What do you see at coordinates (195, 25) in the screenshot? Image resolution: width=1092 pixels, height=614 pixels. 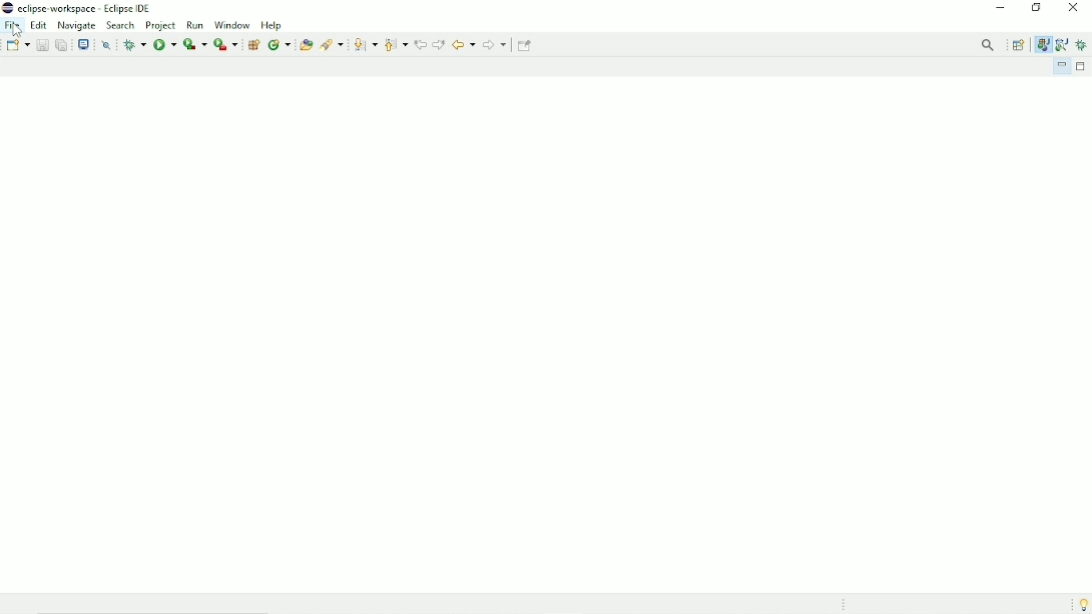 I see `Run` at bounding box center [195, 25].